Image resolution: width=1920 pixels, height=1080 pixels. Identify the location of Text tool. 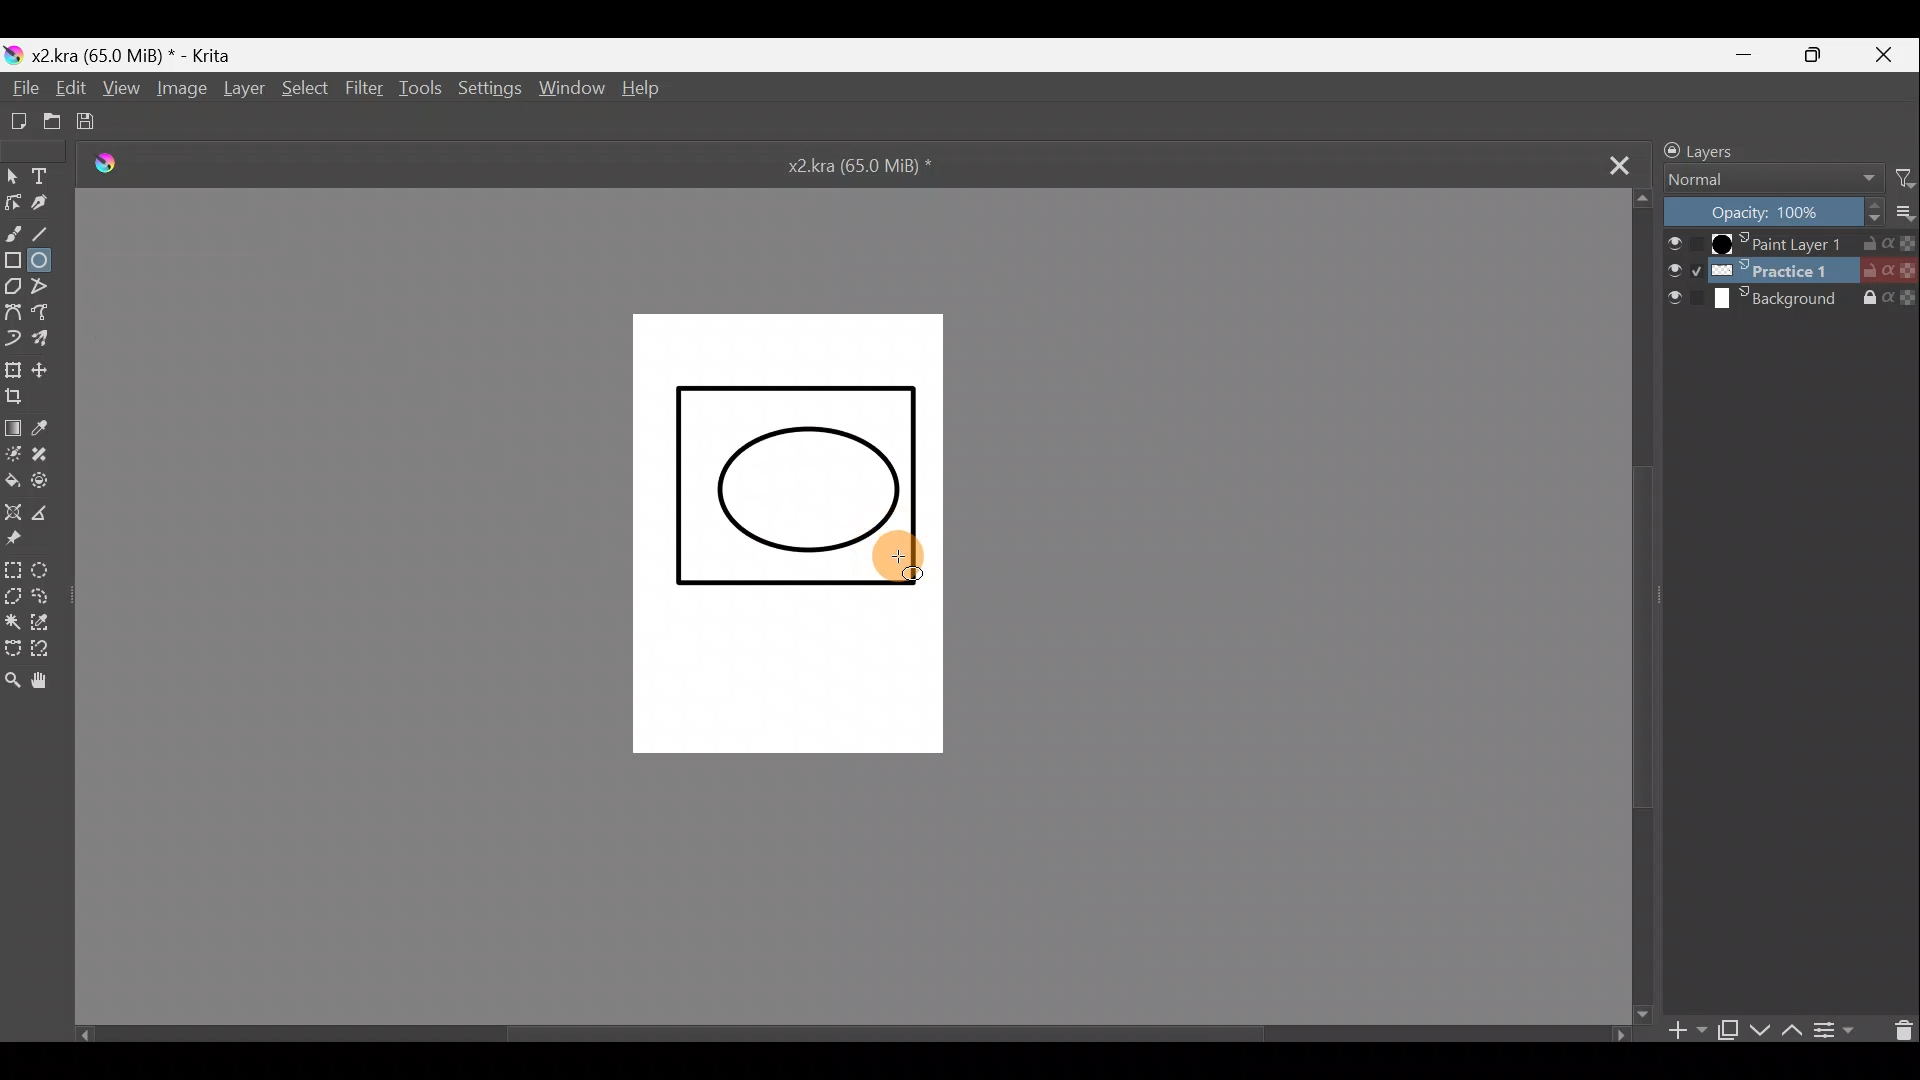
(43, 175).